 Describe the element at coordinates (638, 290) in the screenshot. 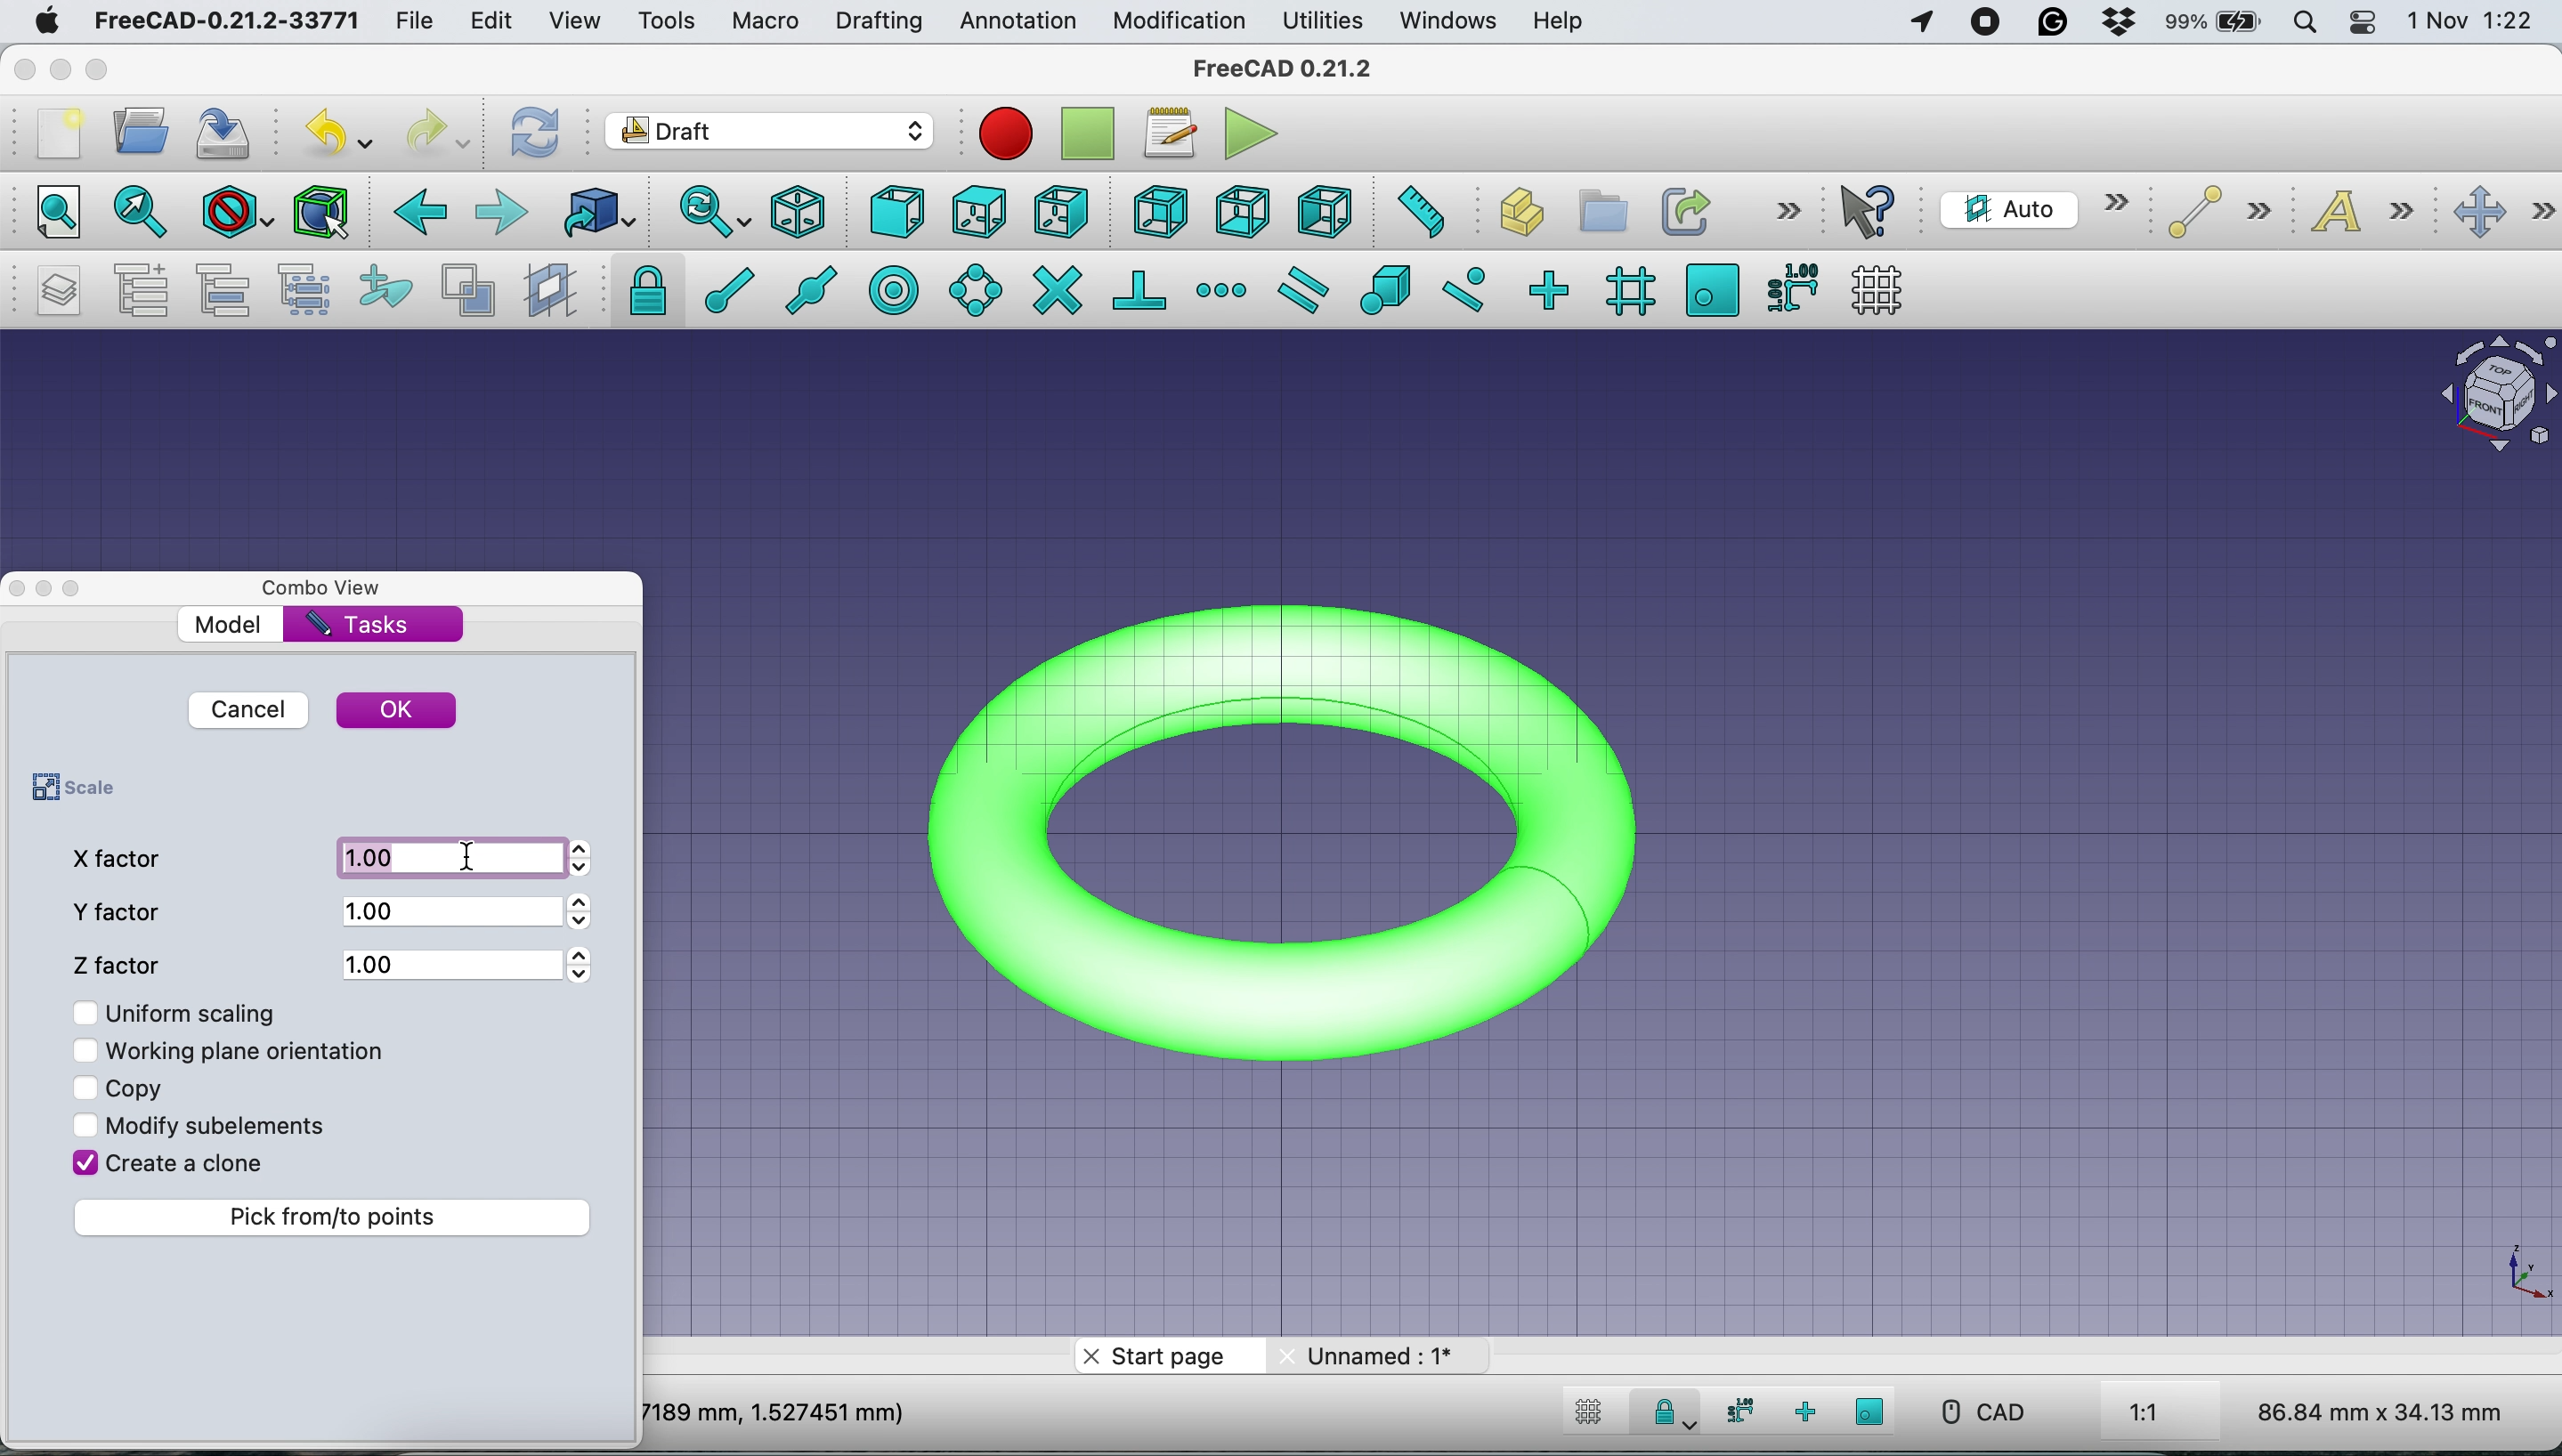

I see `snap lock` at that location.